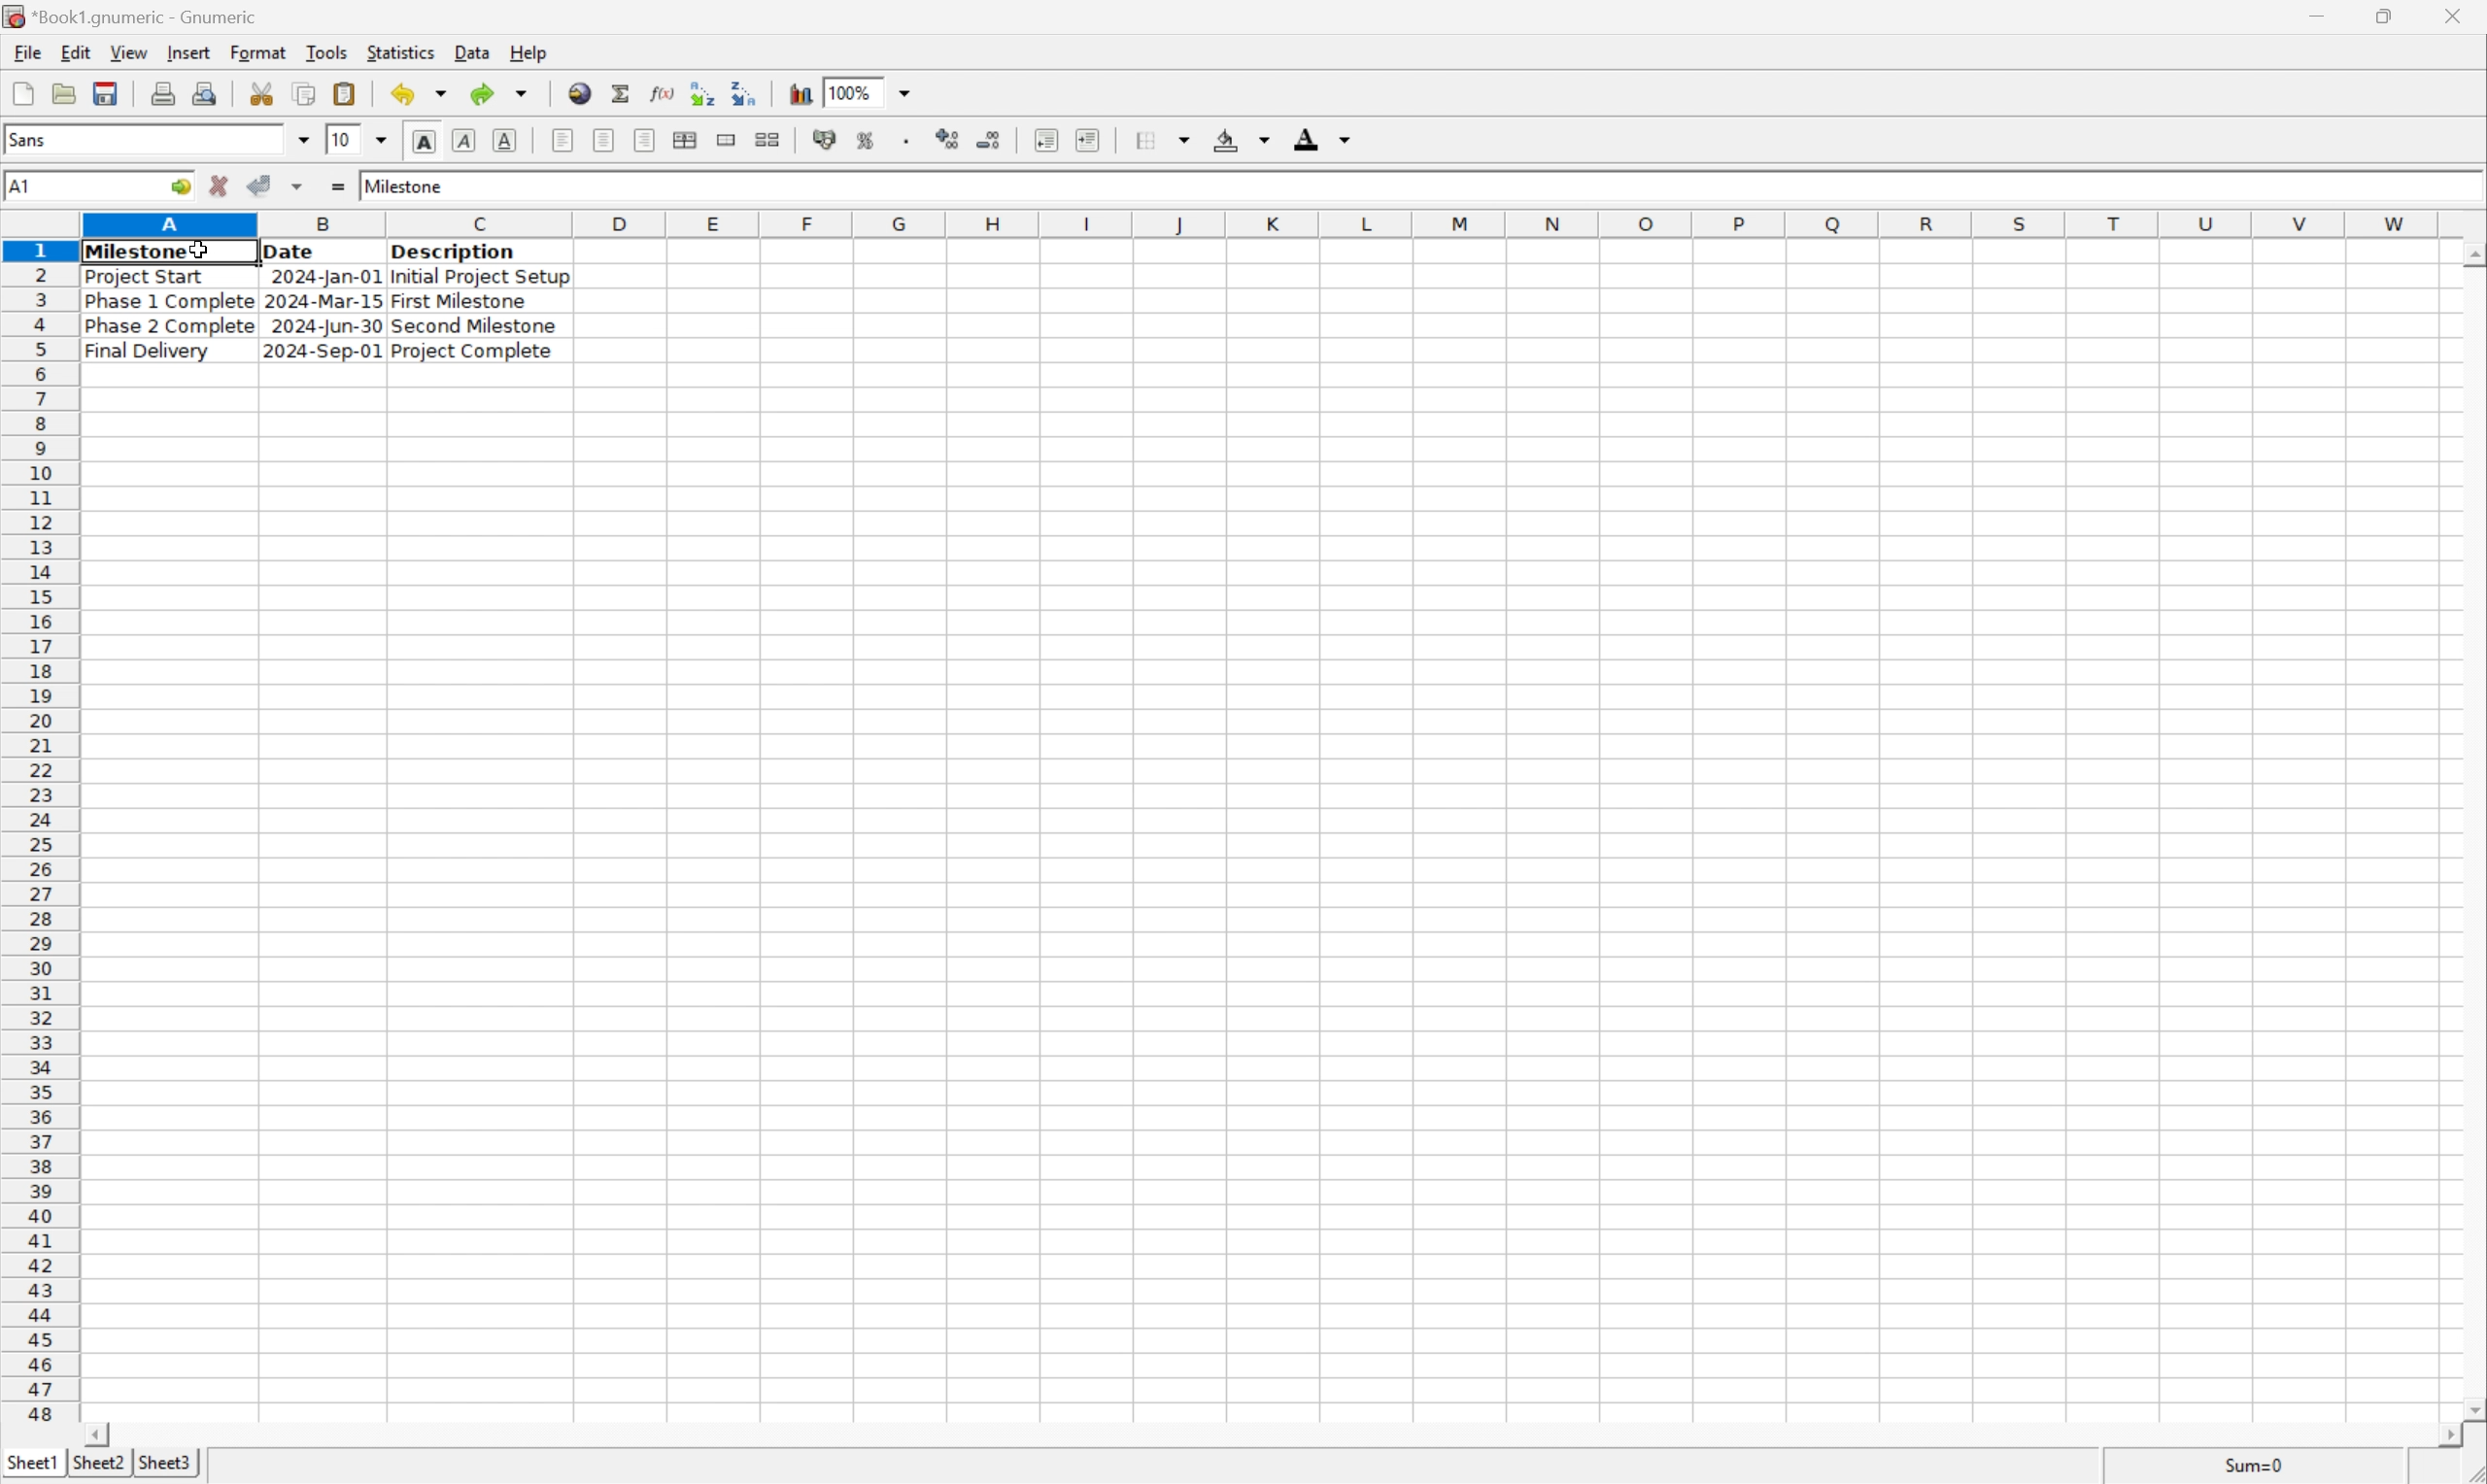 This screenshot has width=2487, height=1484. I want to click on 10, so click(339, 139).